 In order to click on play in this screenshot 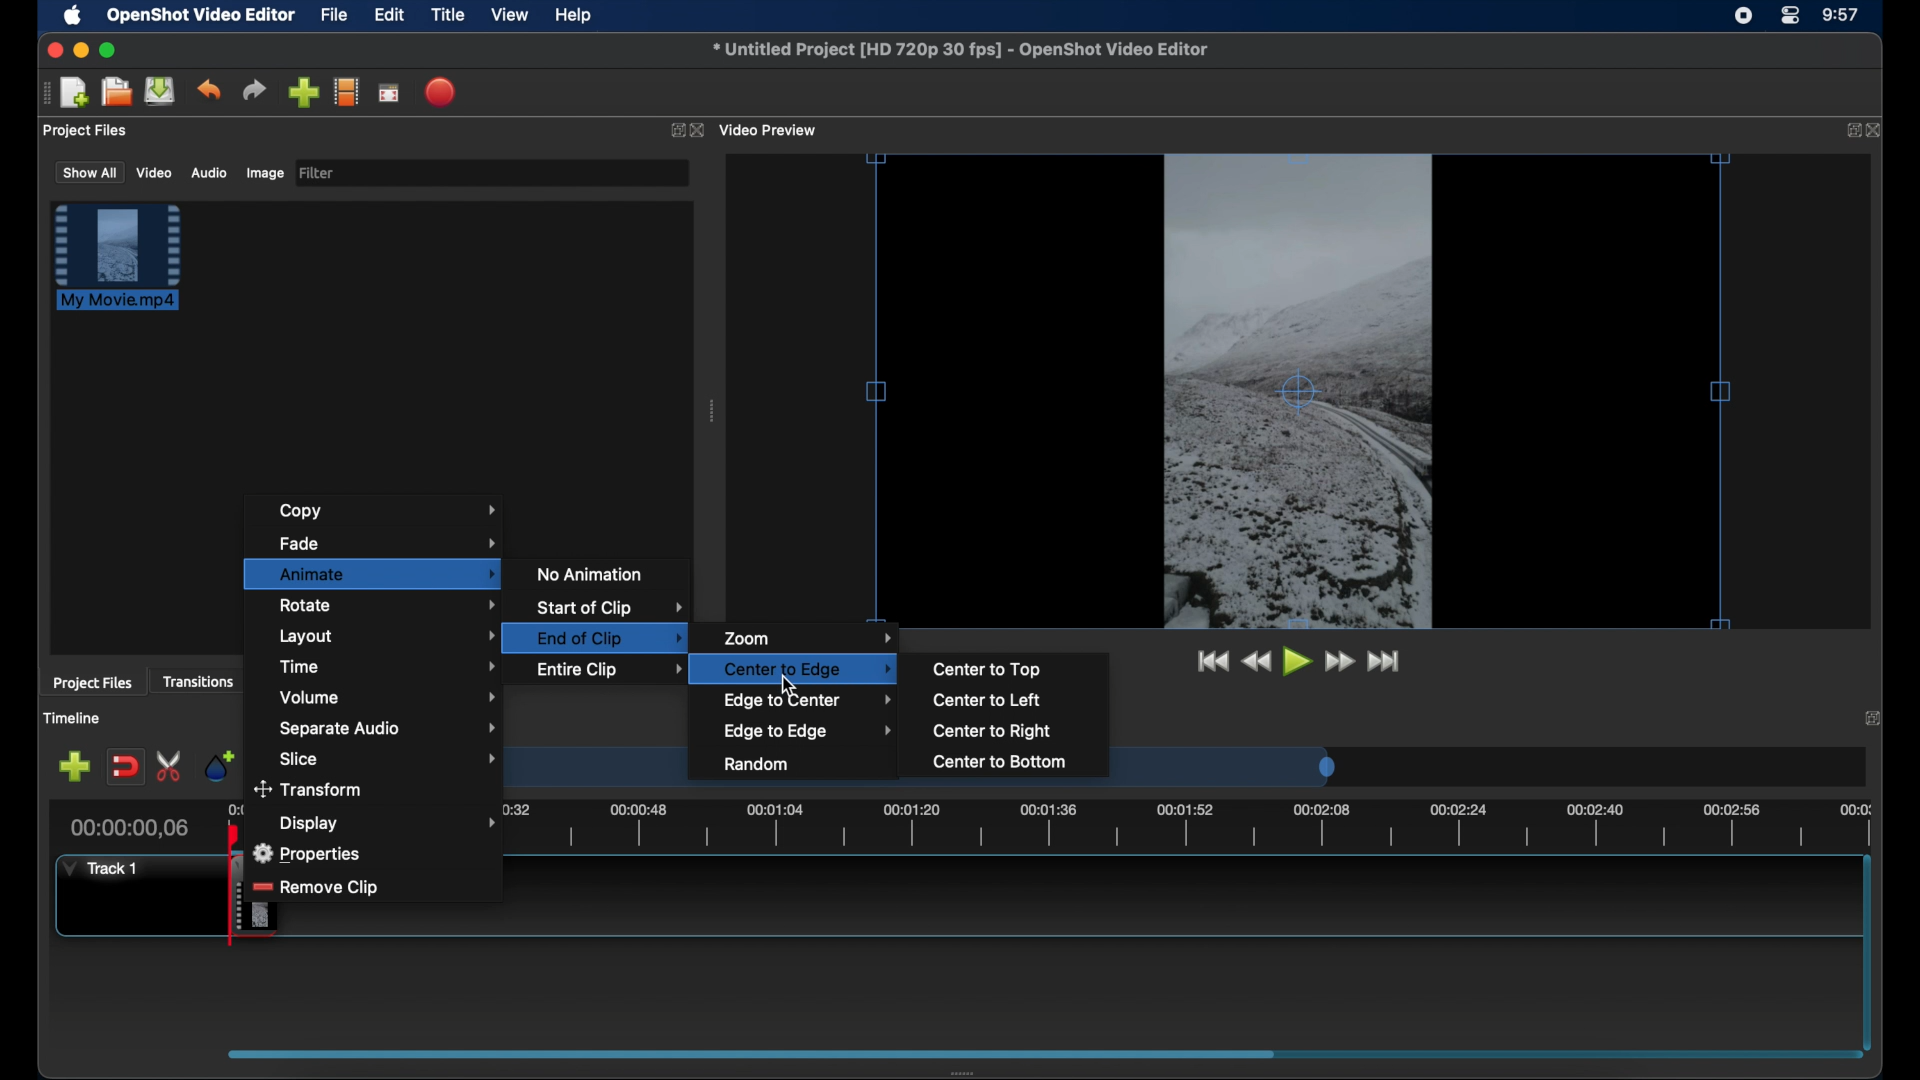, I will do `click(1298, 662)`.